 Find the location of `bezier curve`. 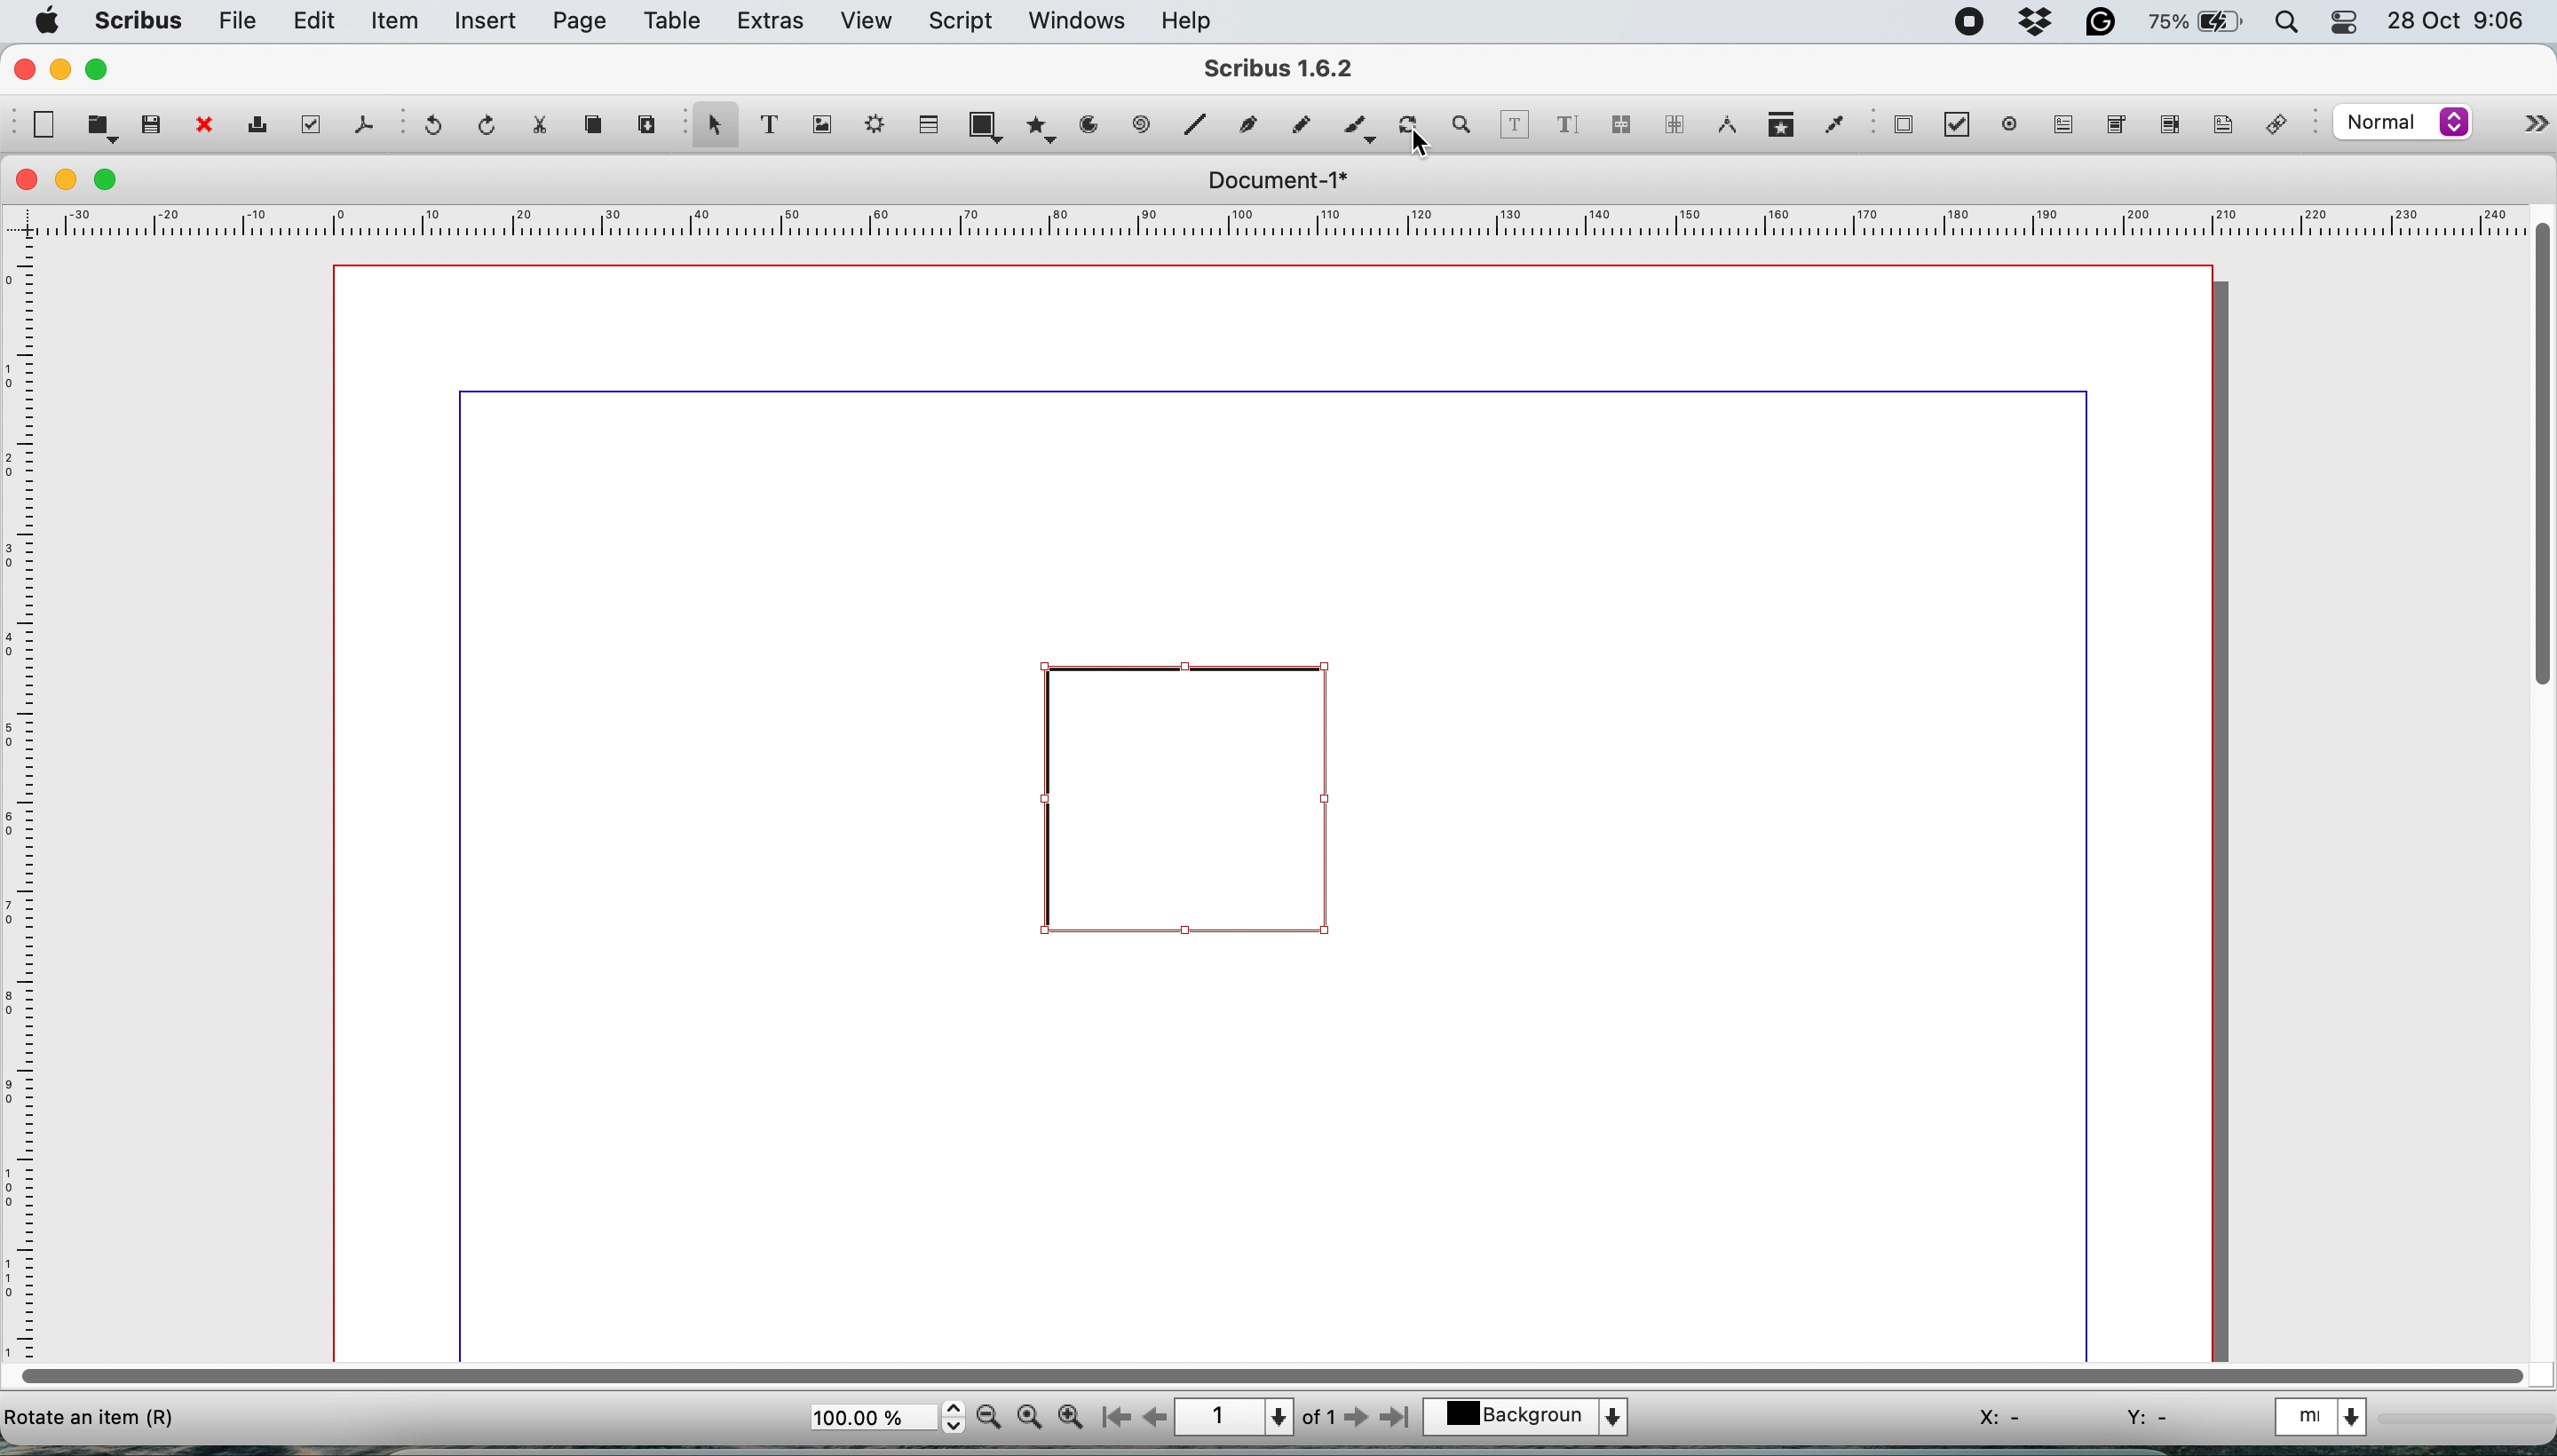

bezier curve is located at coordinates (1251, 122).